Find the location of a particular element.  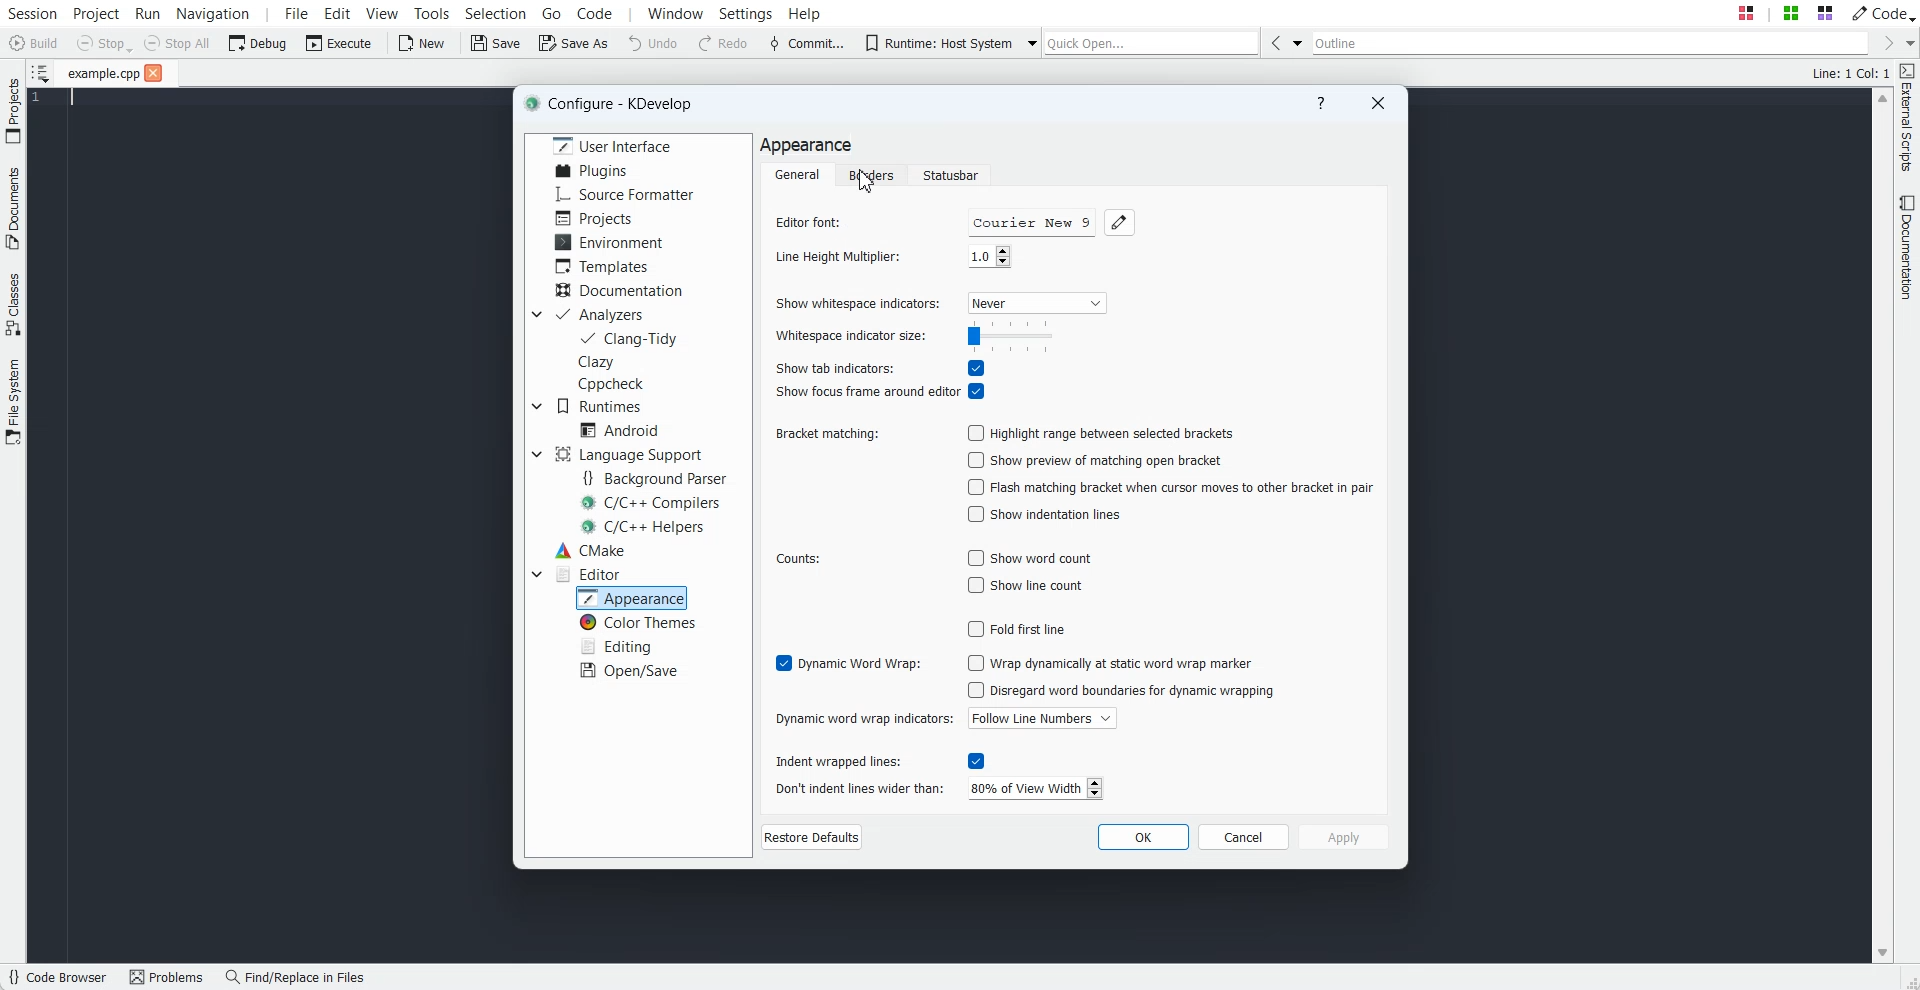

Restore Defaults is located at coordinates (813, 837).